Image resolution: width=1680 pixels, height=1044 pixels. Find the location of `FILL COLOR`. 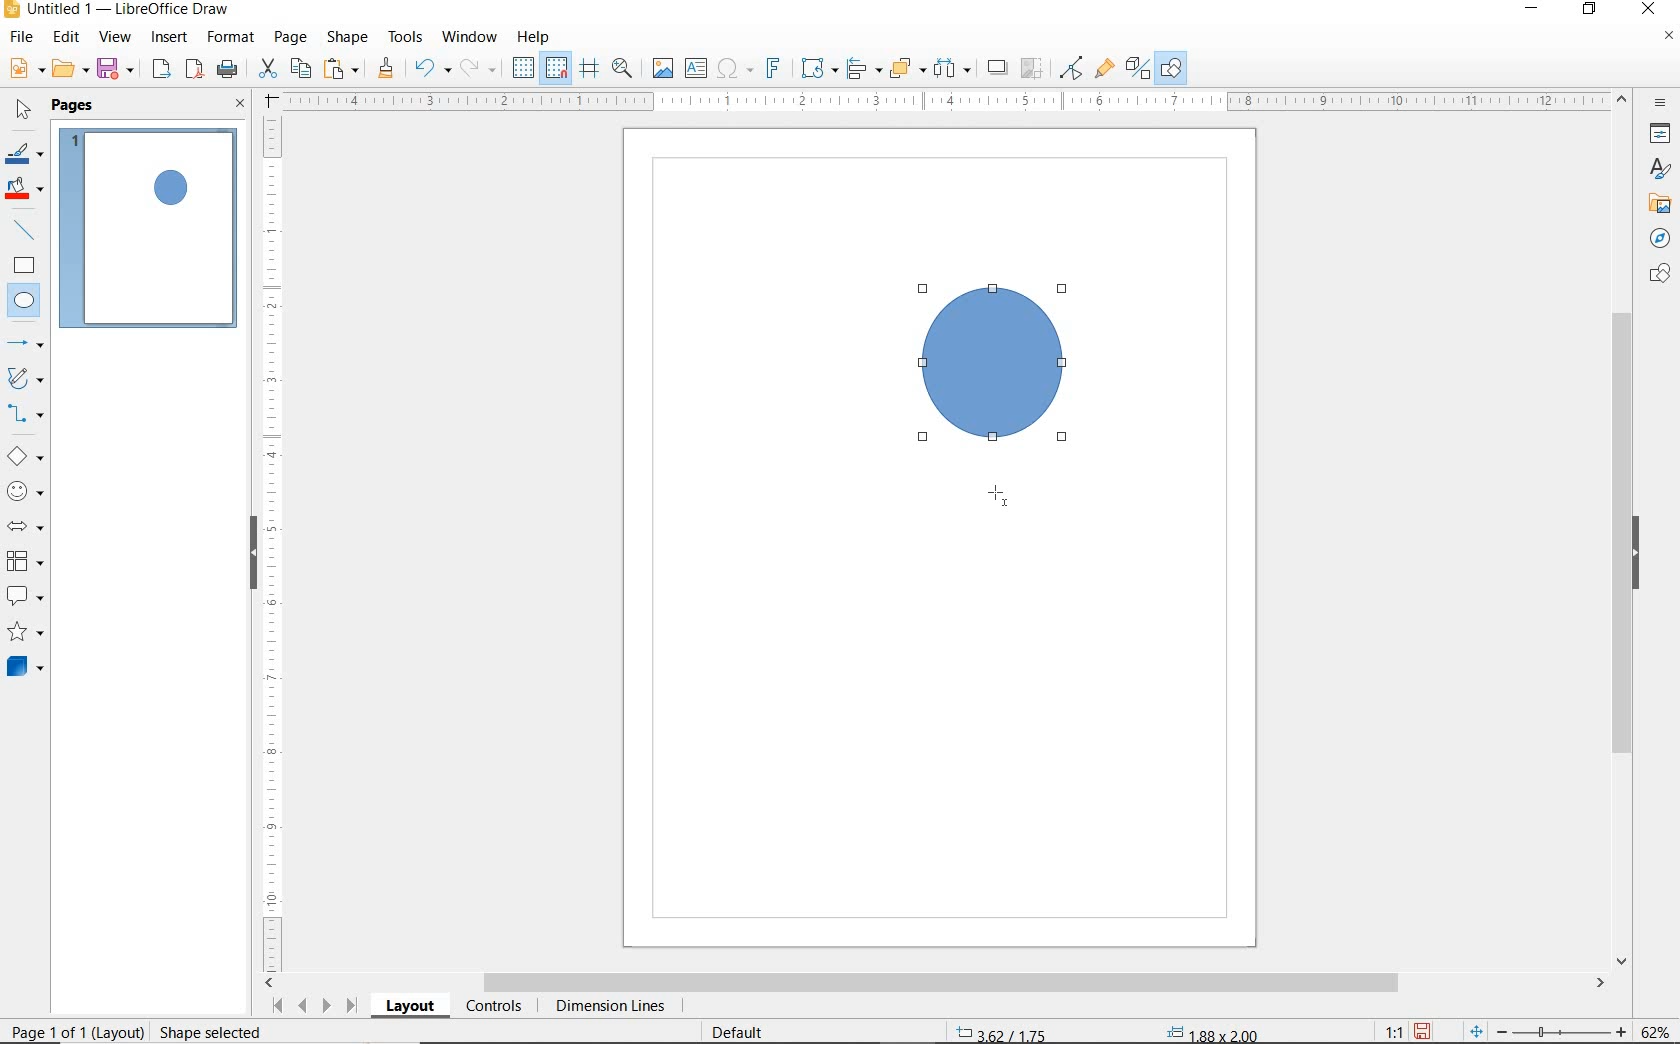

FILL COLOR is located at coordinates (26, 190).